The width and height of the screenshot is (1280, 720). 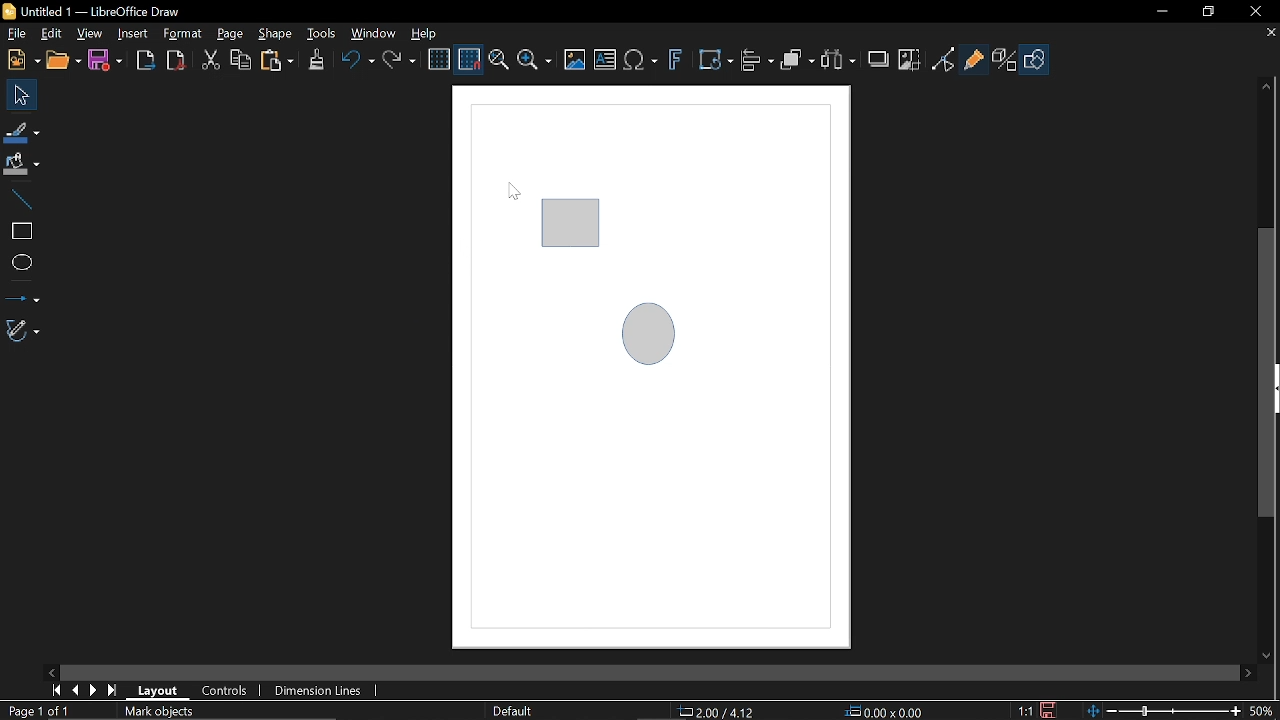 I want to click on Next page, so click(x=96, y=691).